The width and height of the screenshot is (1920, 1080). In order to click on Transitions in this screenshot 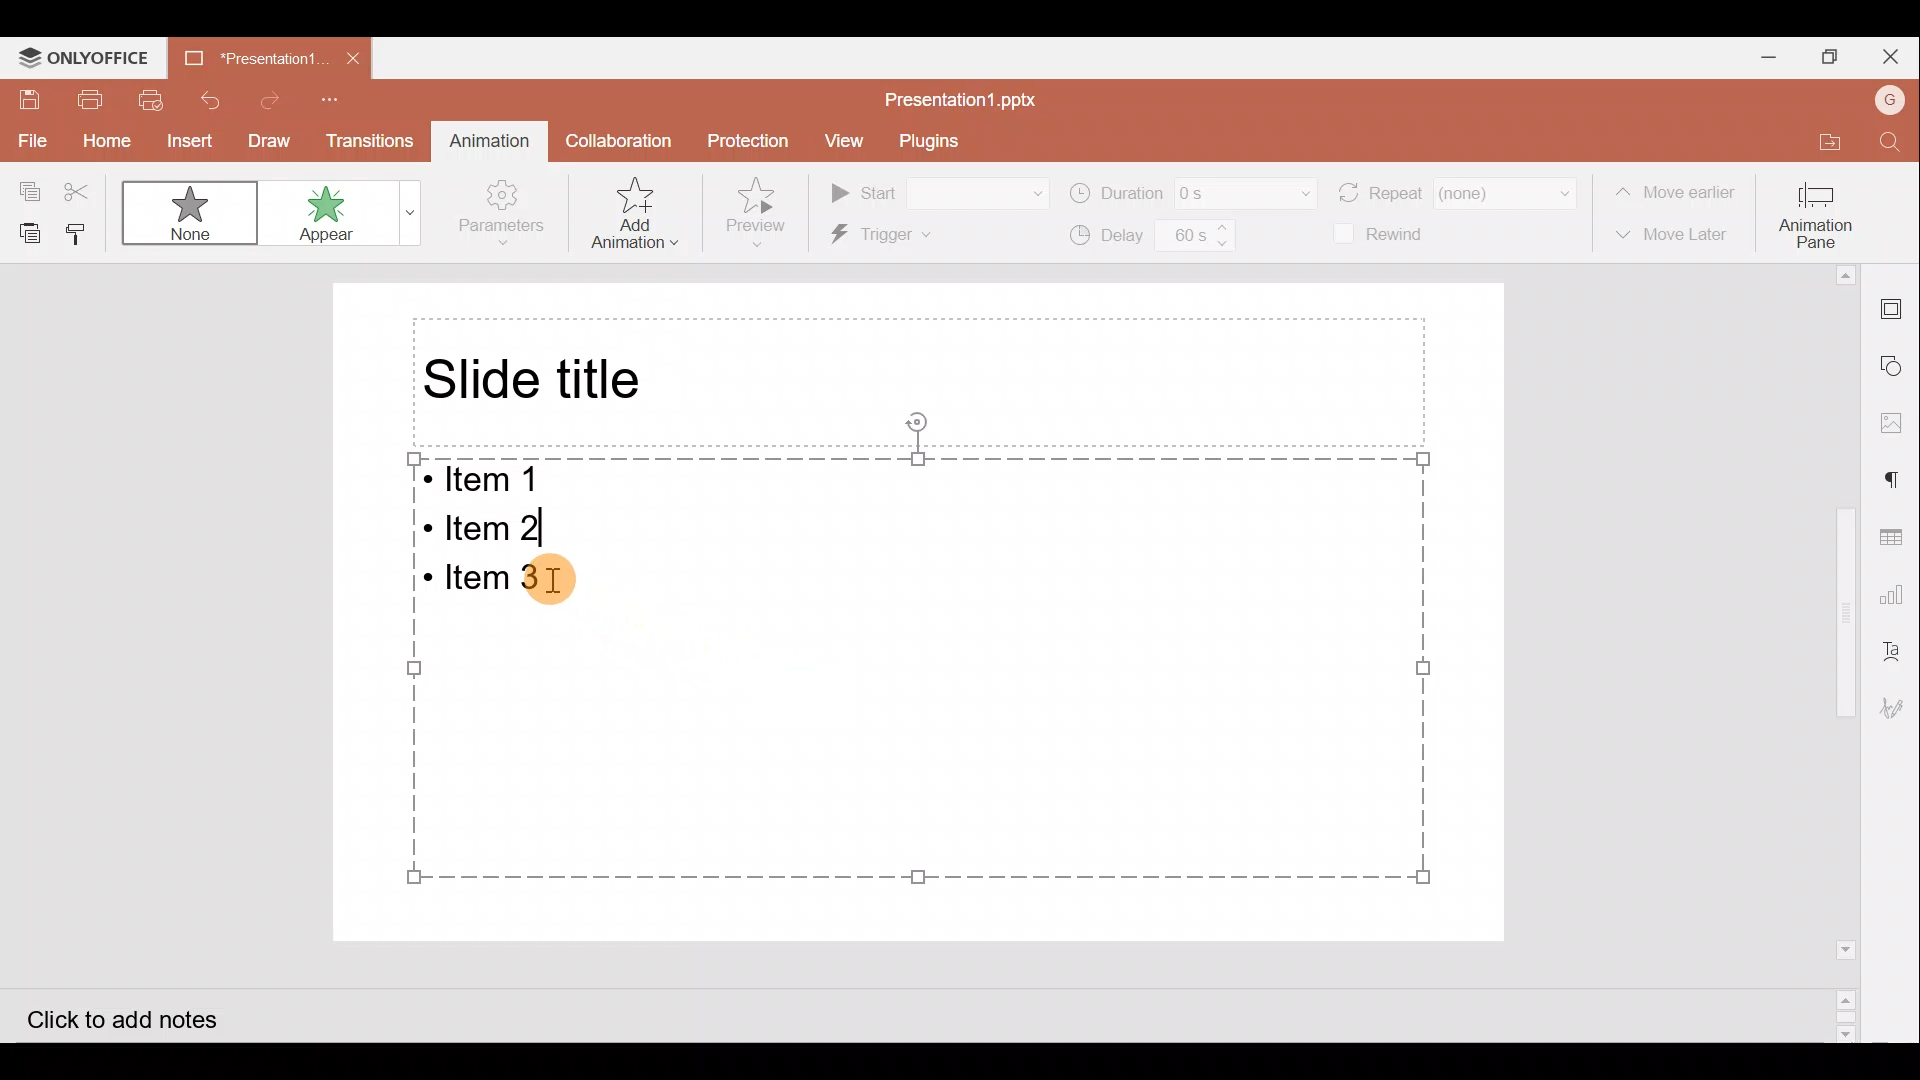, I will do `click(363, 140)`.